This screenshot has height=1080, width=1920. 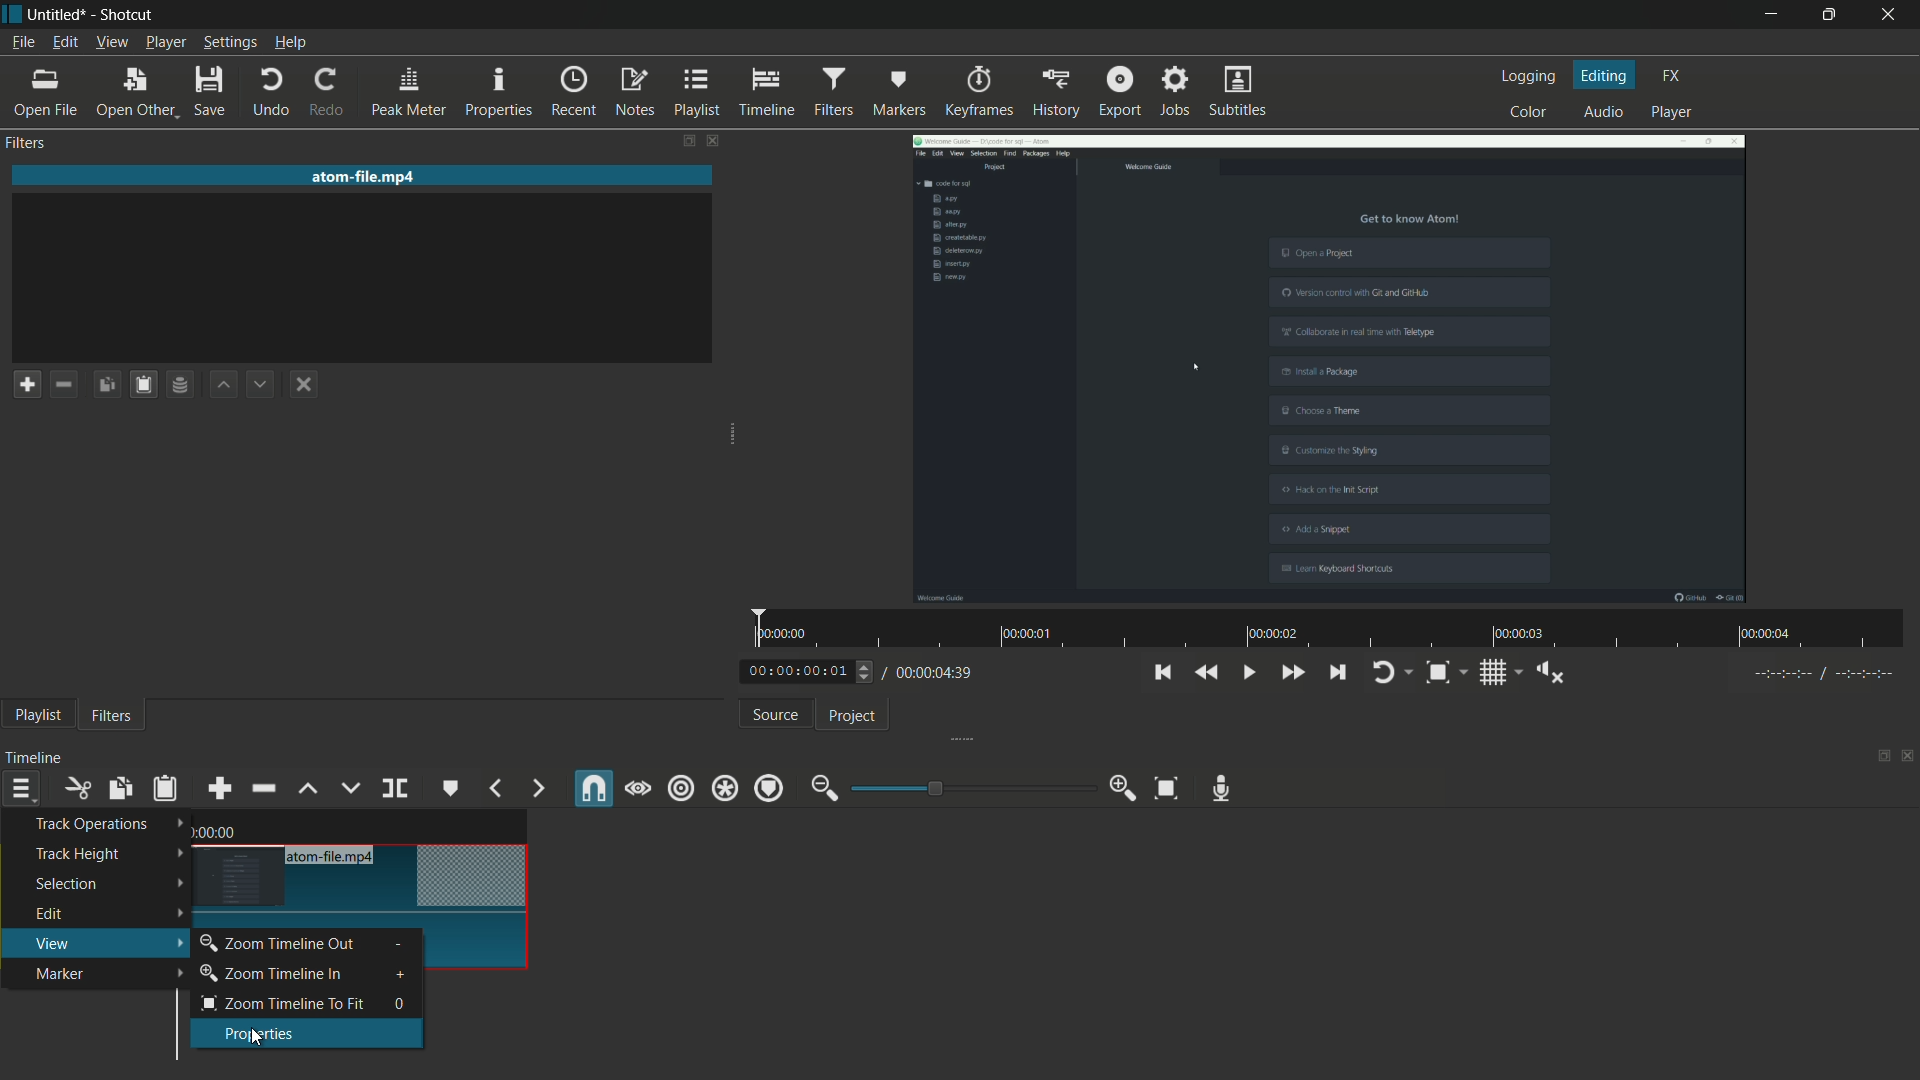 What do you see at coordinates (224, 386) in the screenshot?
I see `move filter up` at bounding box center [224, 386].